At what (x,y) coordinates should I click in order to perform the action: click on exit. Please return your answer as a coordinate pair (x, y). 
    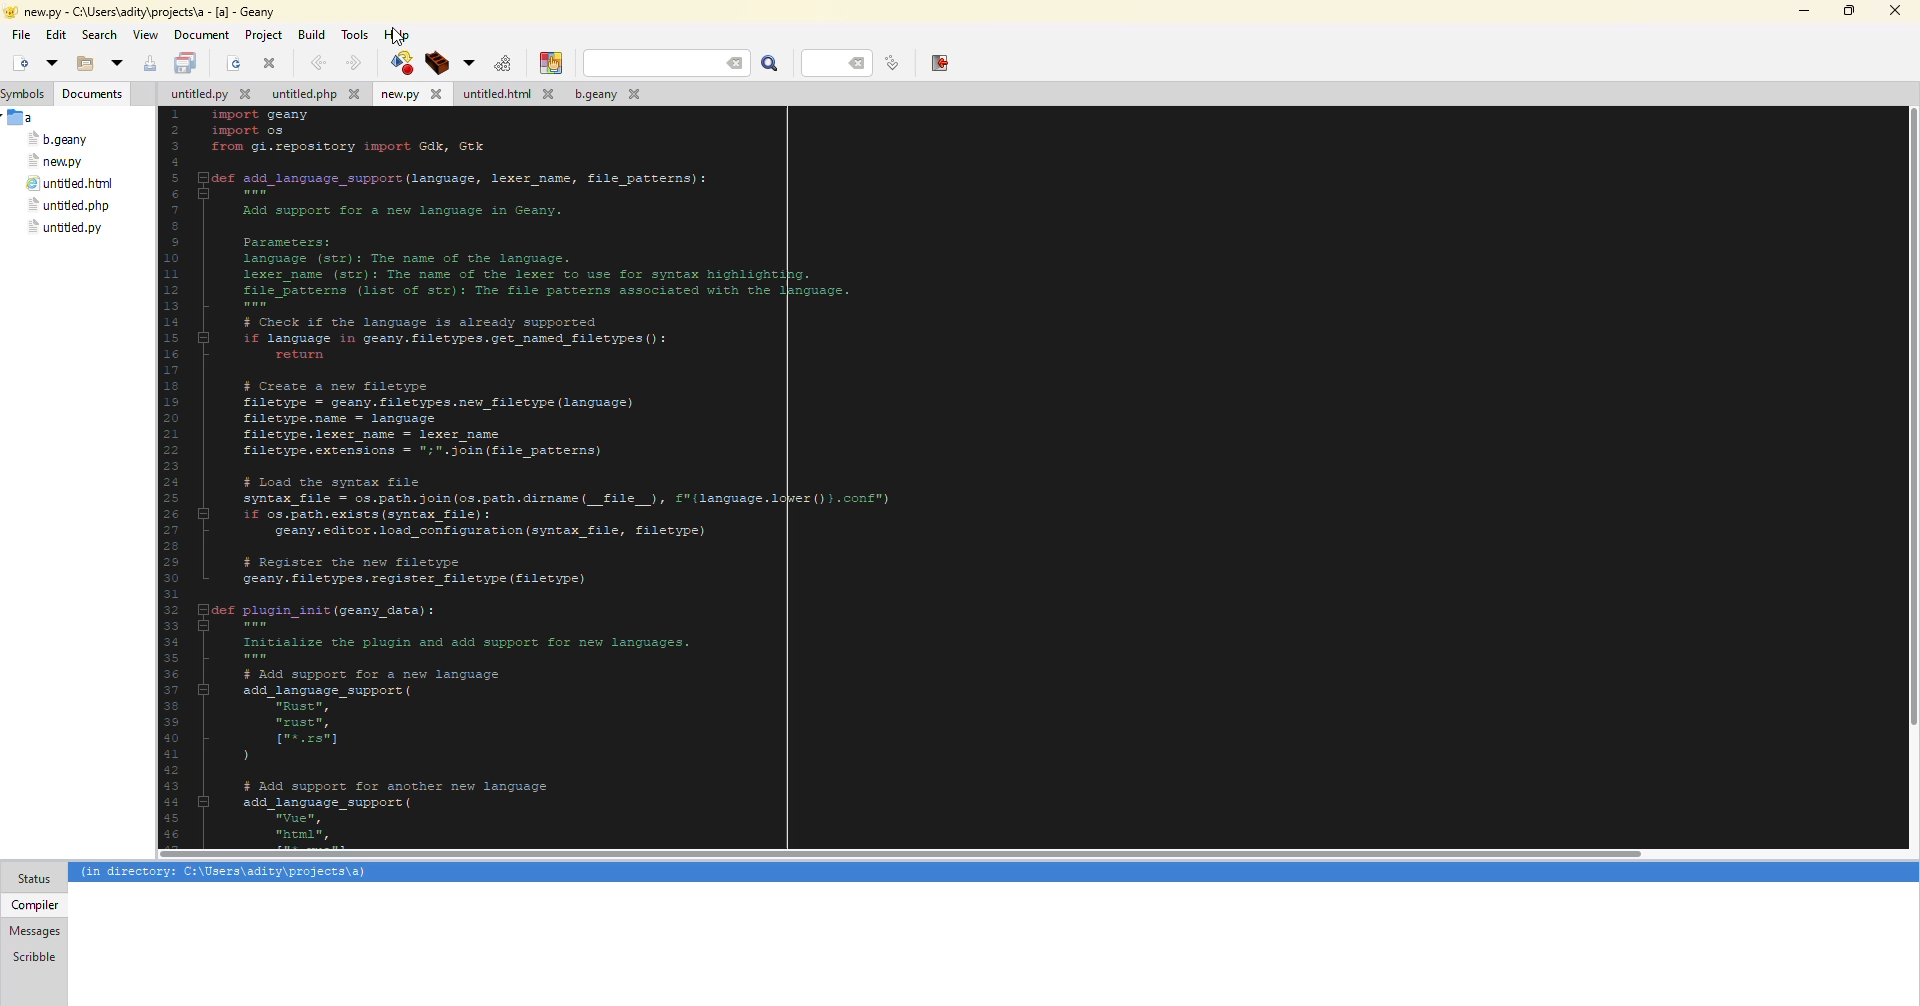
    Looking at the image, I should click on (939, 62).